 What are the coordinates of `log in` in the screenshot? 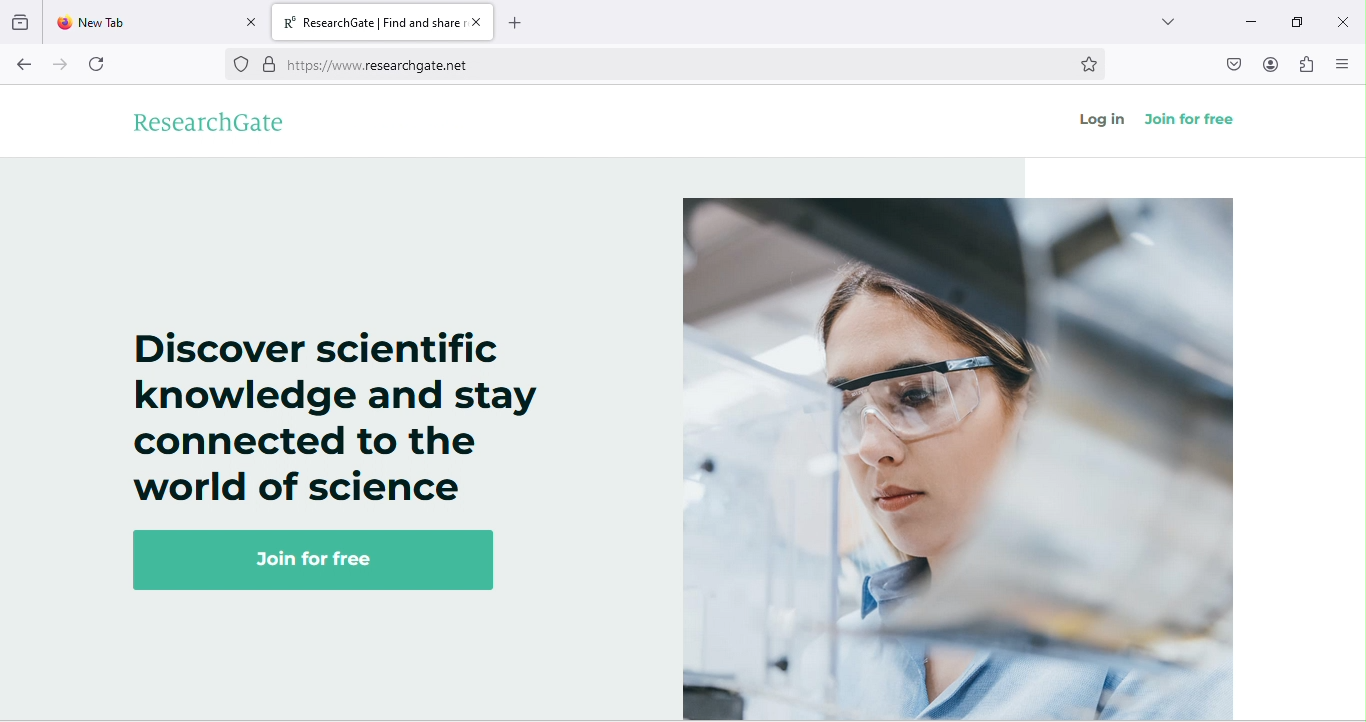 It's located at (1098, 120).